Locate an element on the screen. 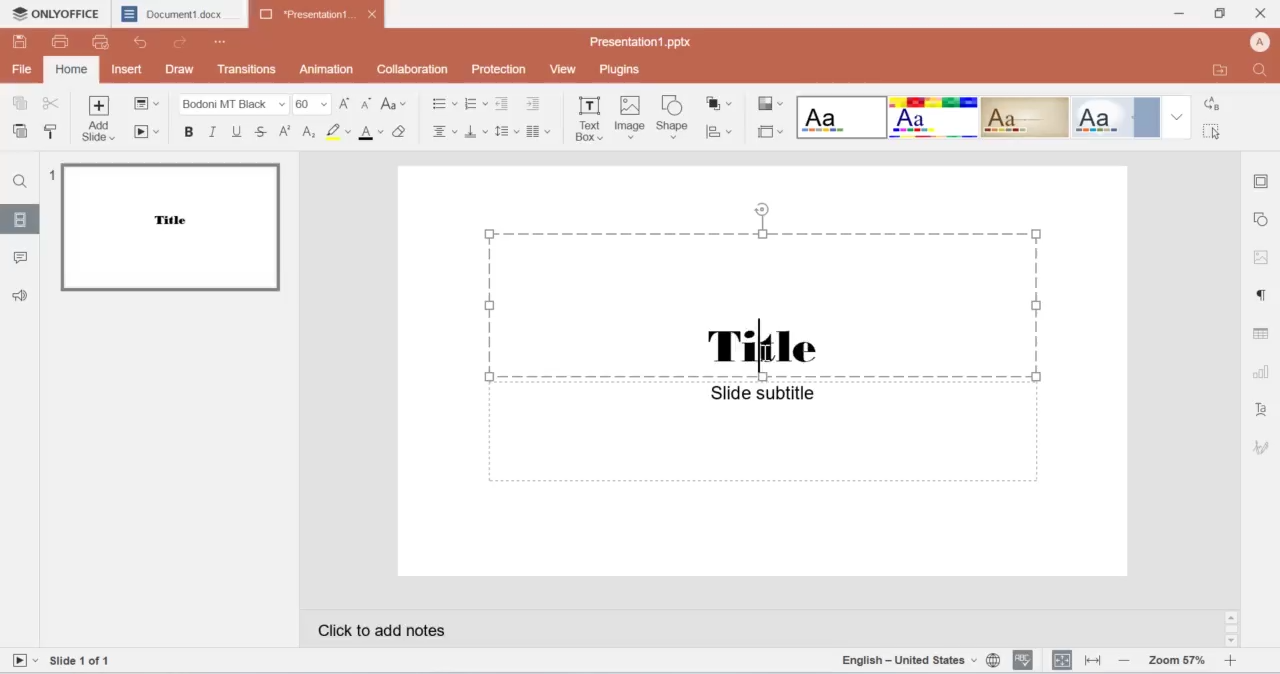 Image resolution: width=1280 pixels, height=674 pixels. zoom  is located at coordinates (1176, 661).